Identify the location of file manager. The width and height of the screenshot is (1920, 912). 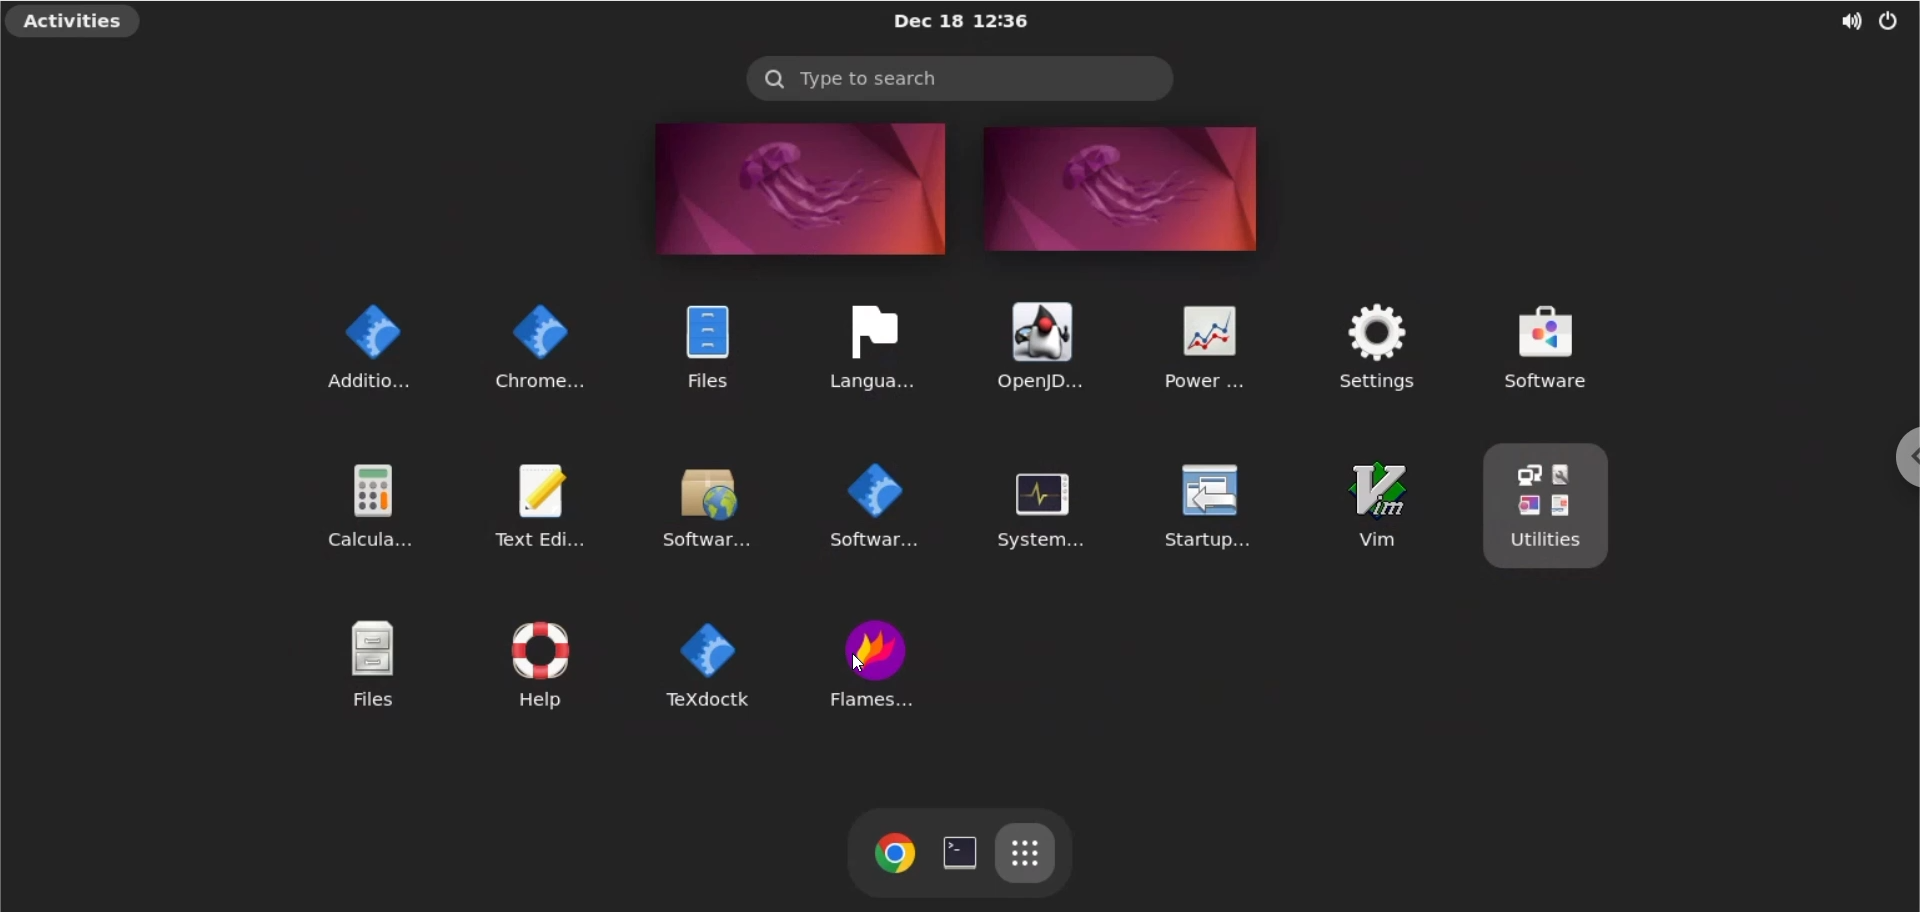
(698, 341).